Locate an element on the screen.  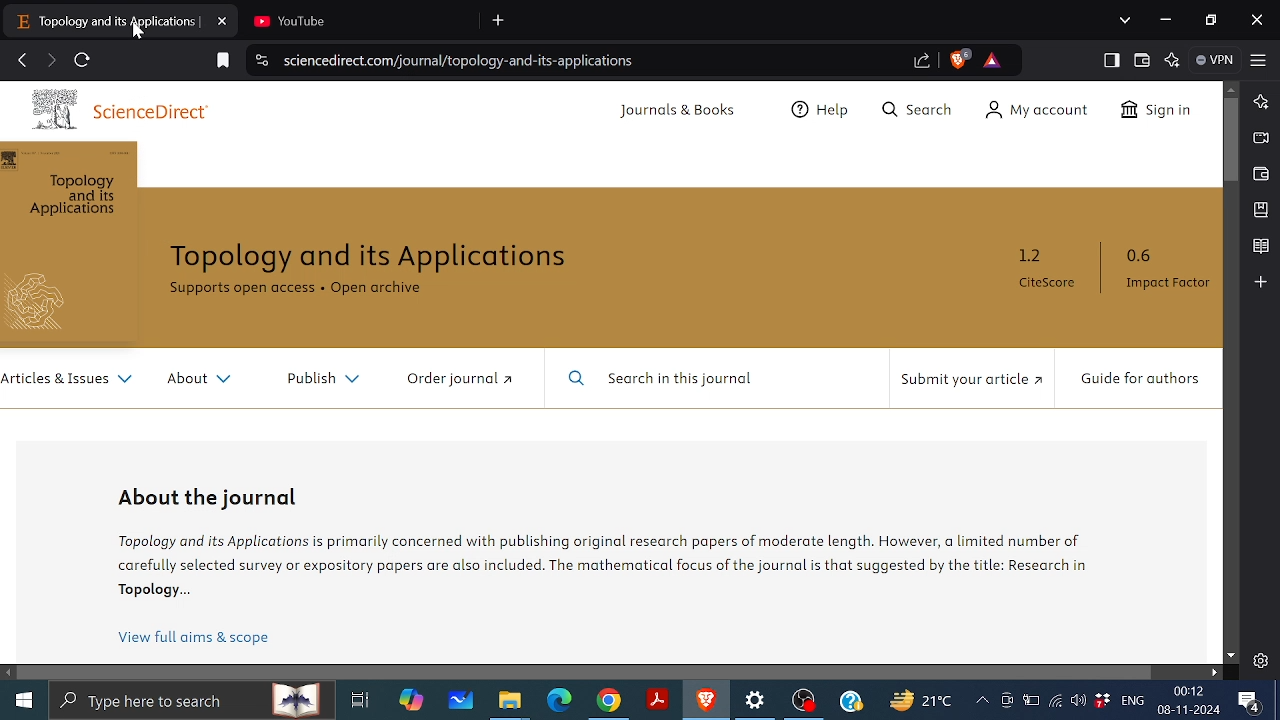
Add to sidebar is located at coordinates (1260, 281).